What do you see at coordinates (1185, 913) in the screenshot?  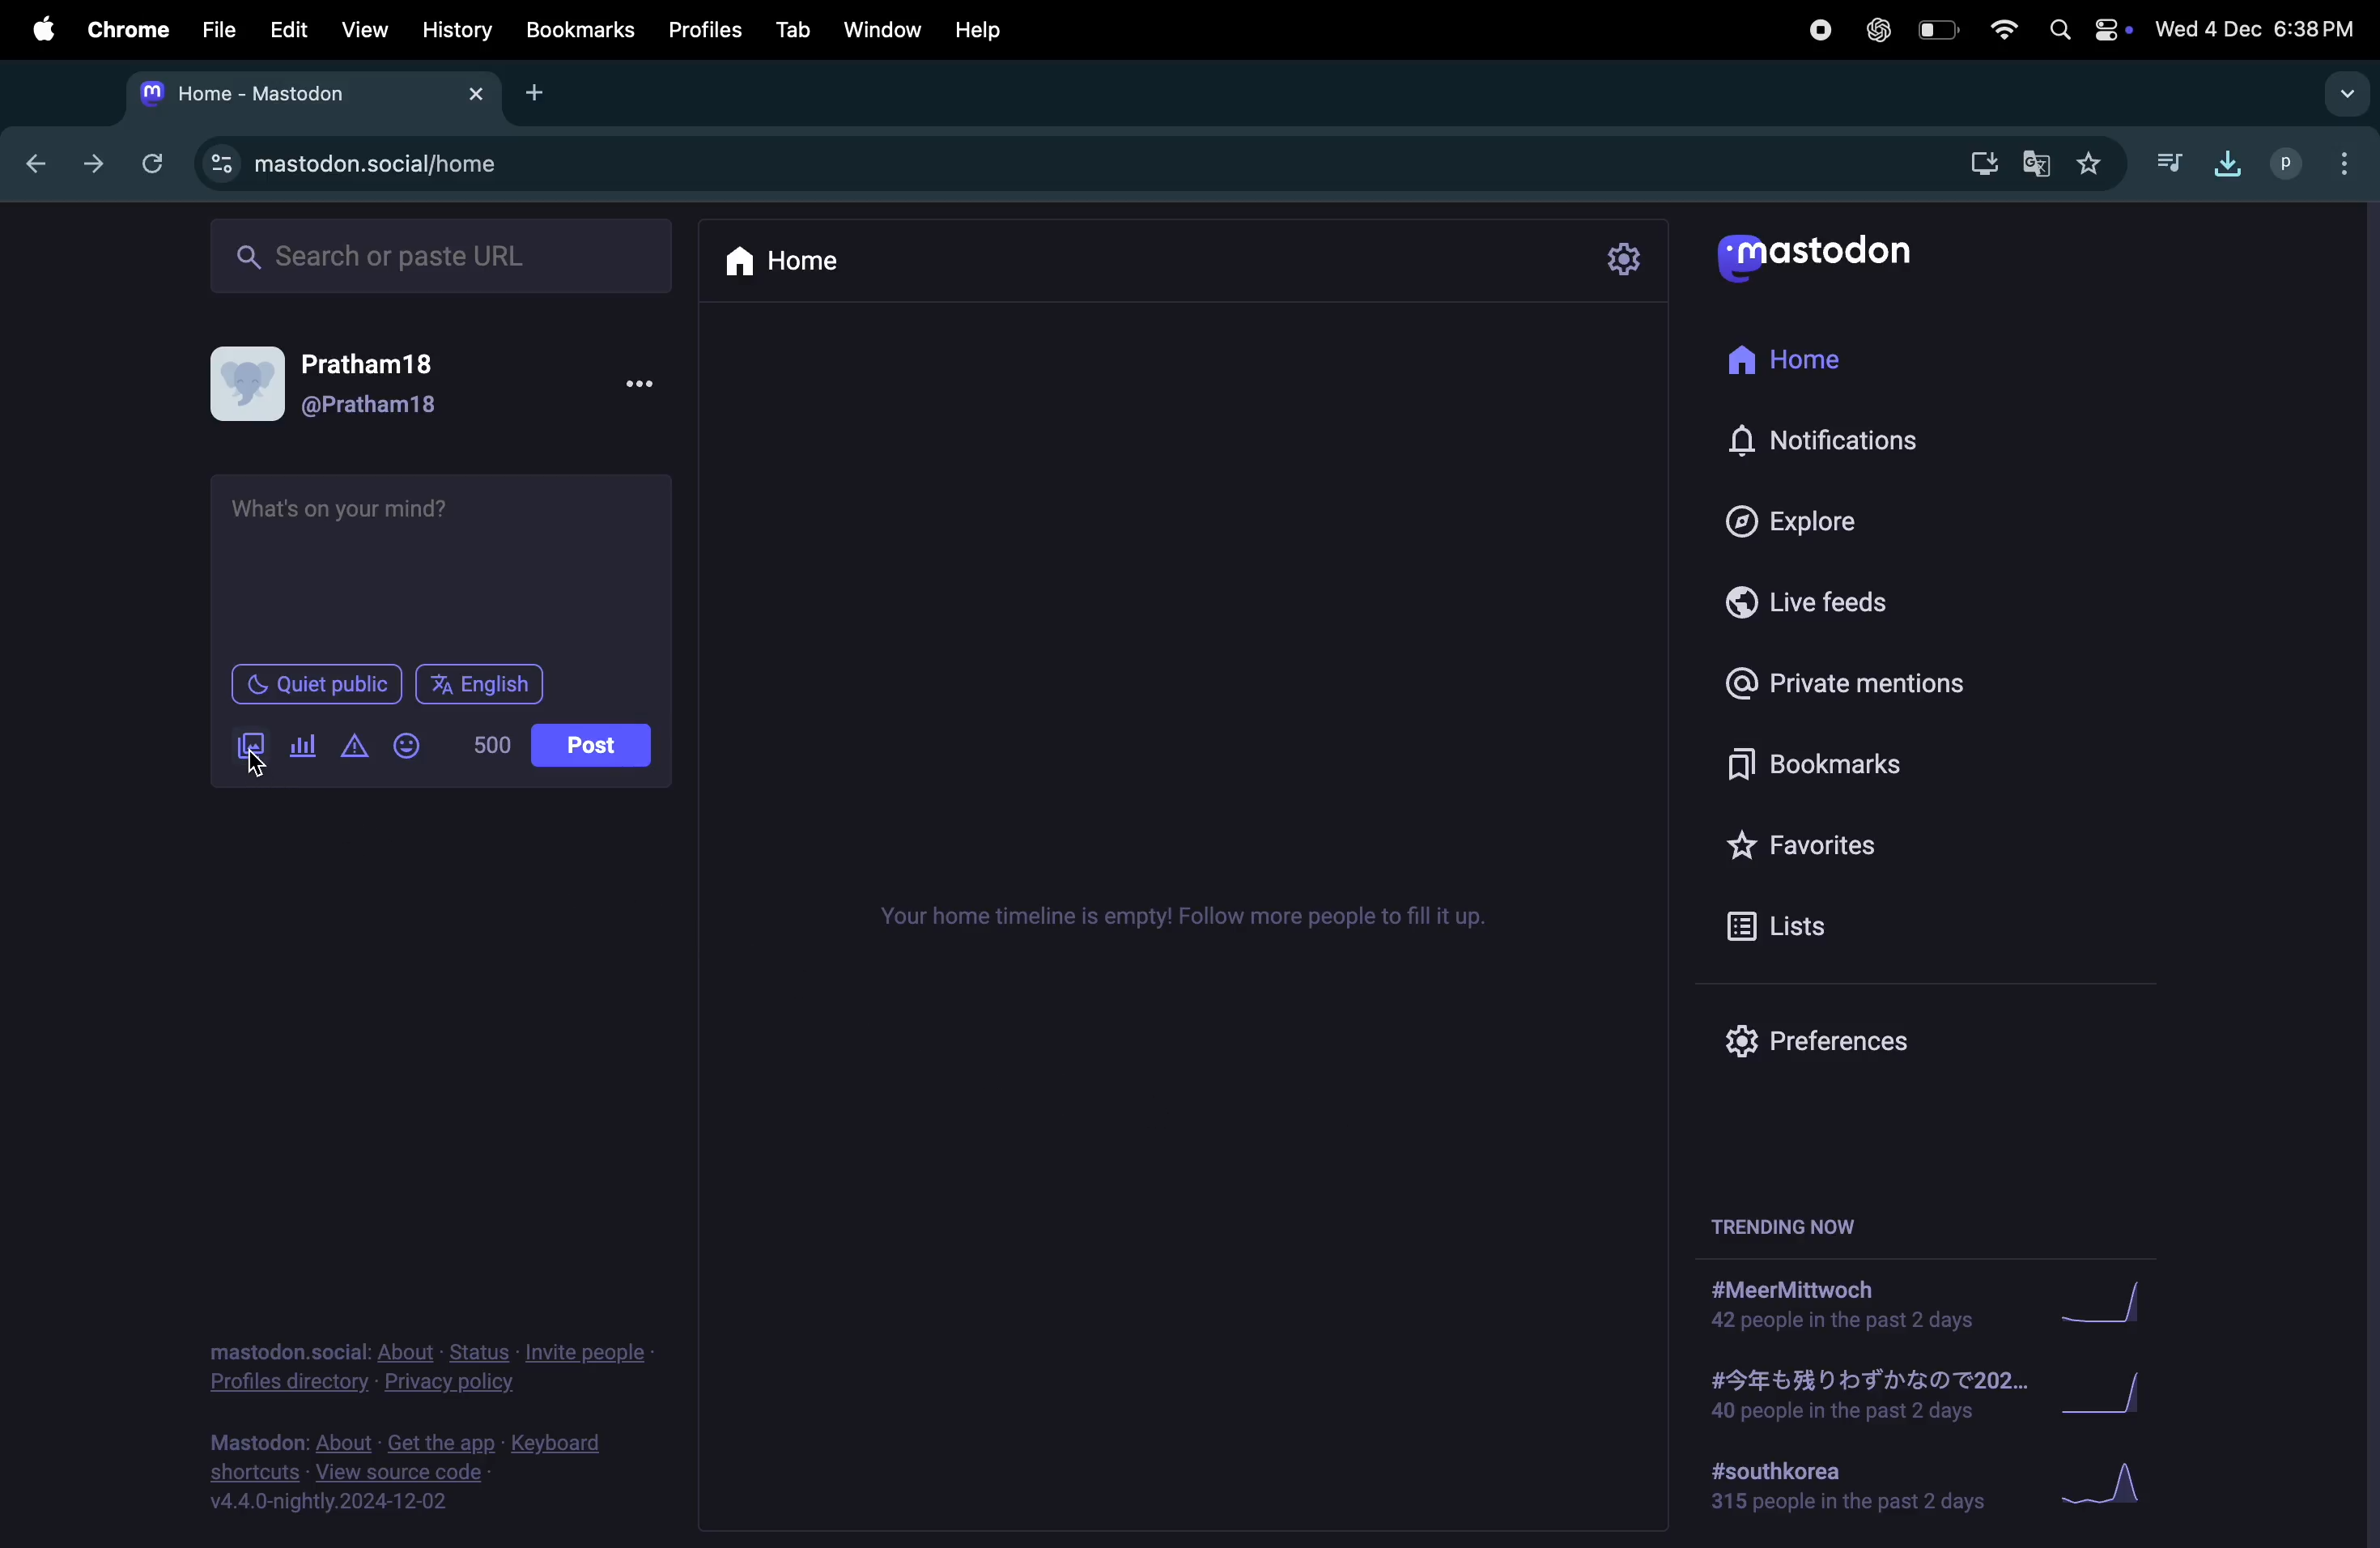 I see `time line` at bounding box center [1185, 913].